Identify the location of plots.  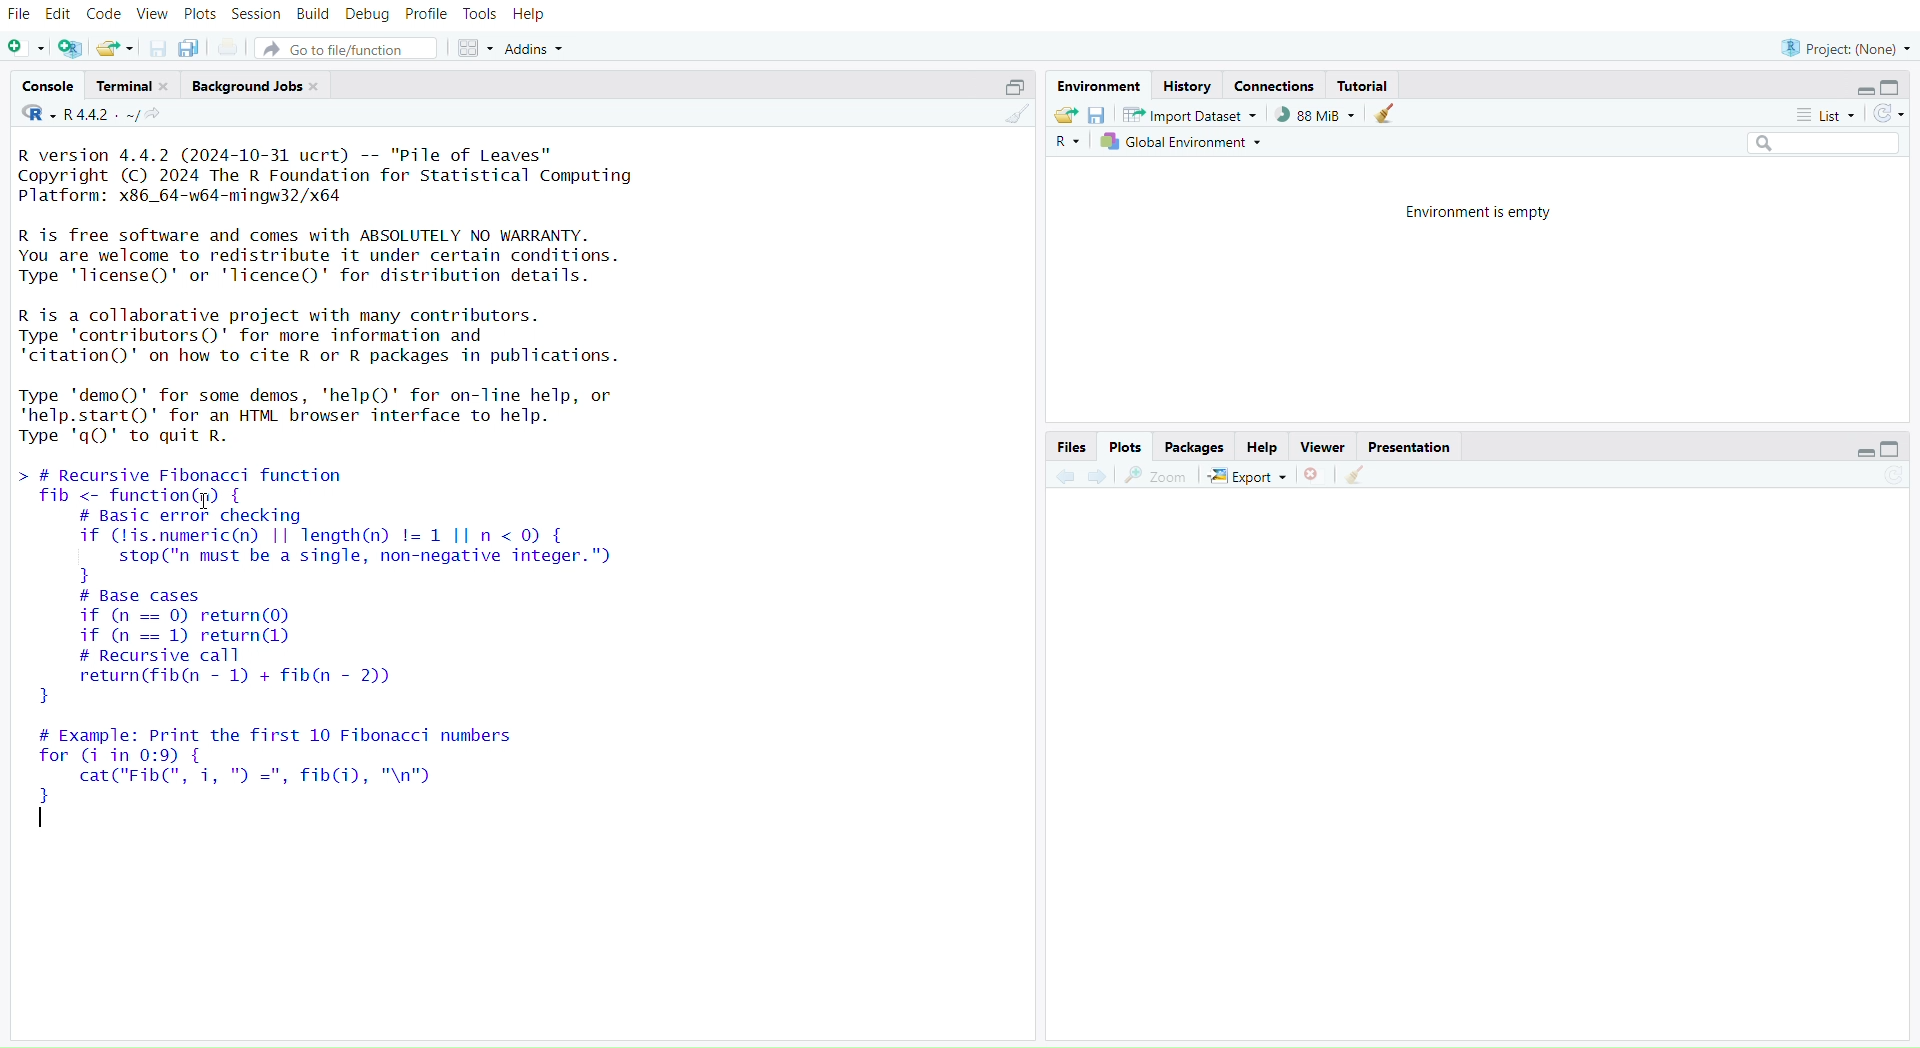
(1126, 447).